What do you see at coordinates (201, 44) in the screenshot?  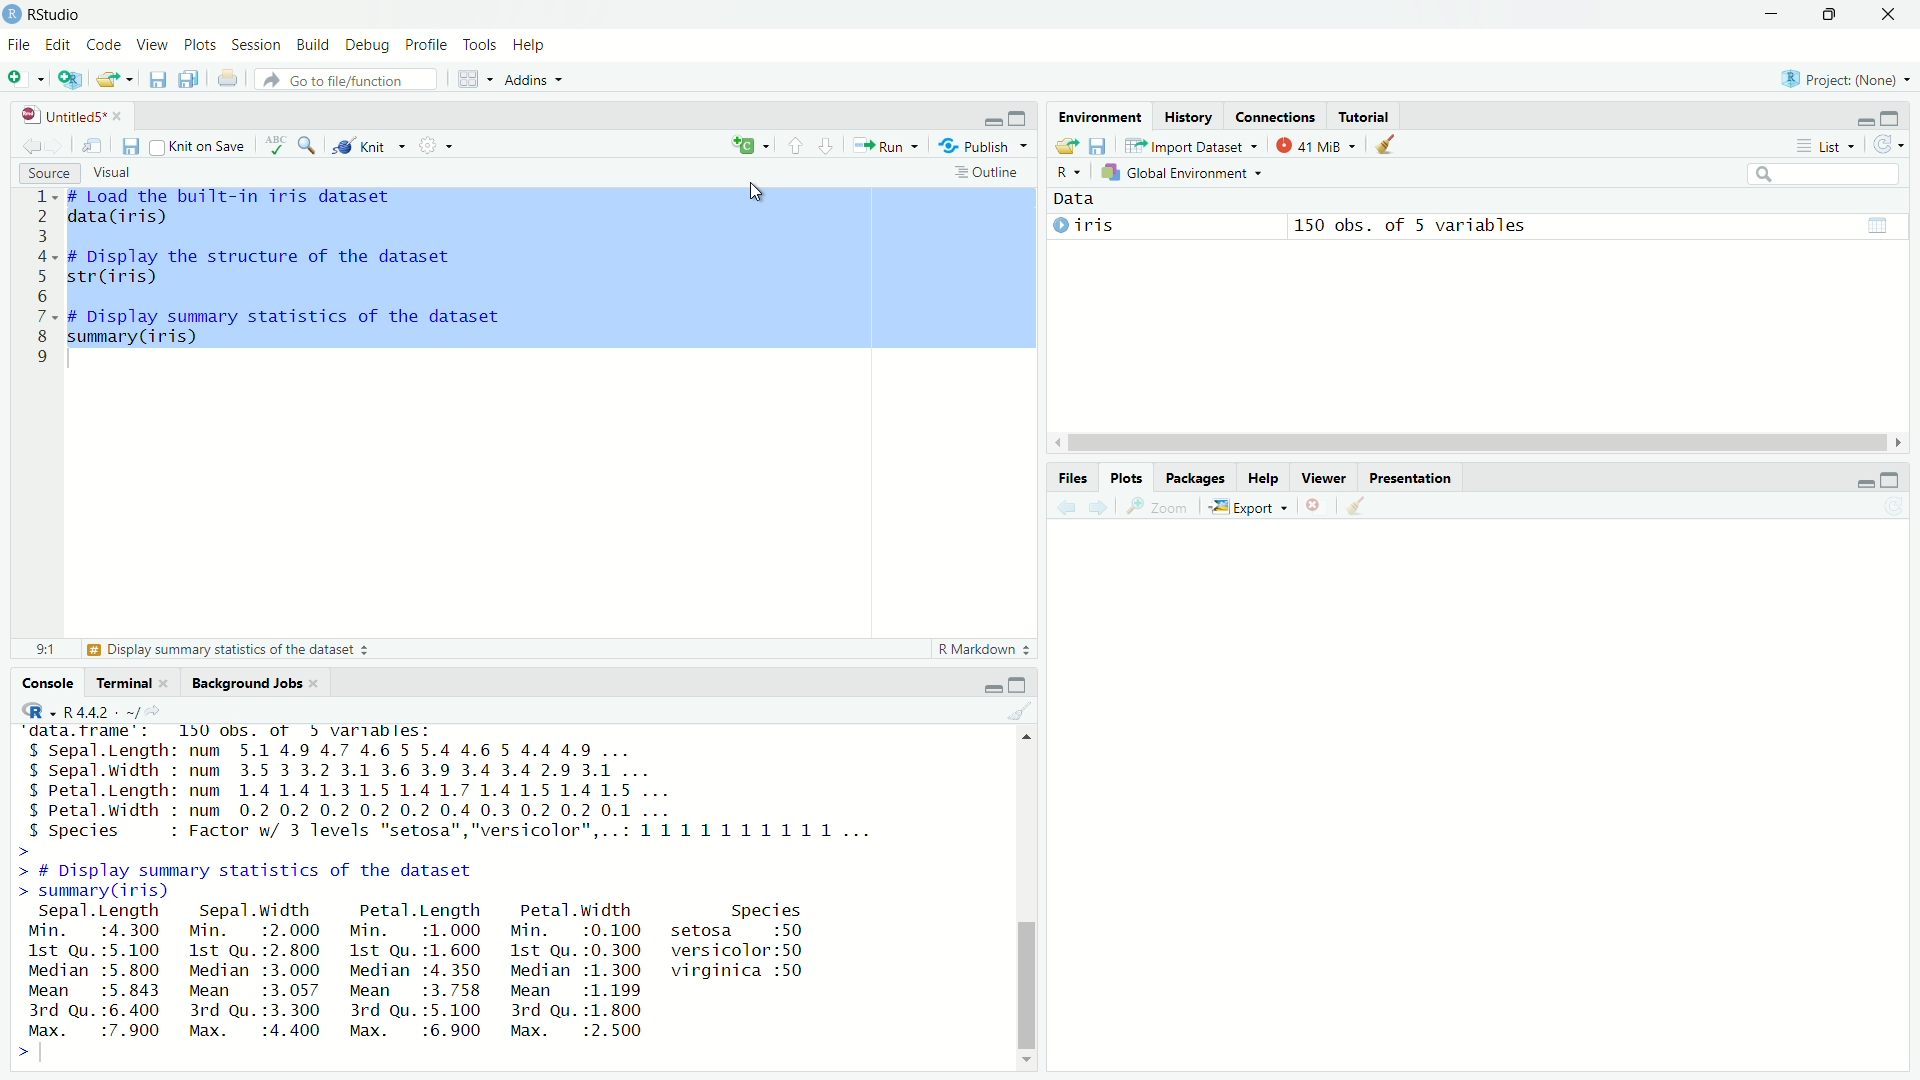 I see `Plots` at bounding box center [201, 44].